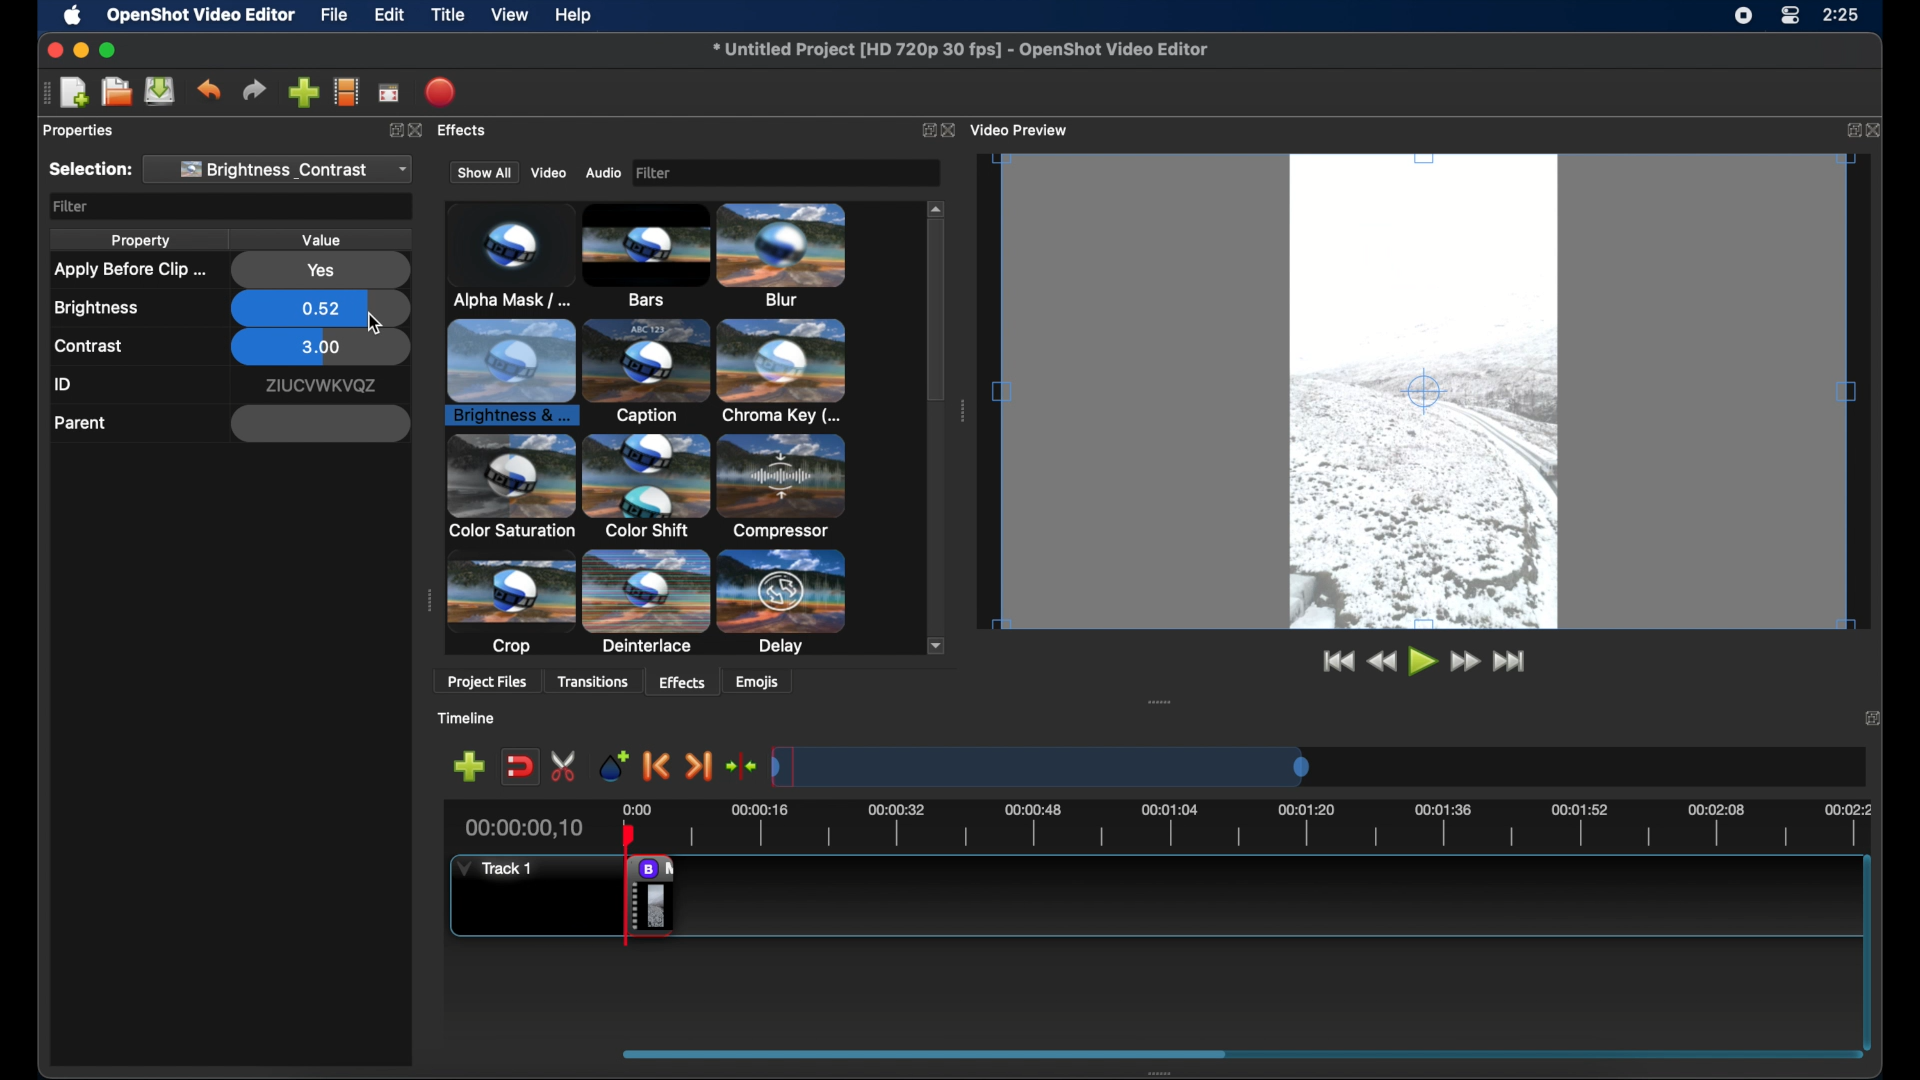  I want to click on filter, so click(71, 207).